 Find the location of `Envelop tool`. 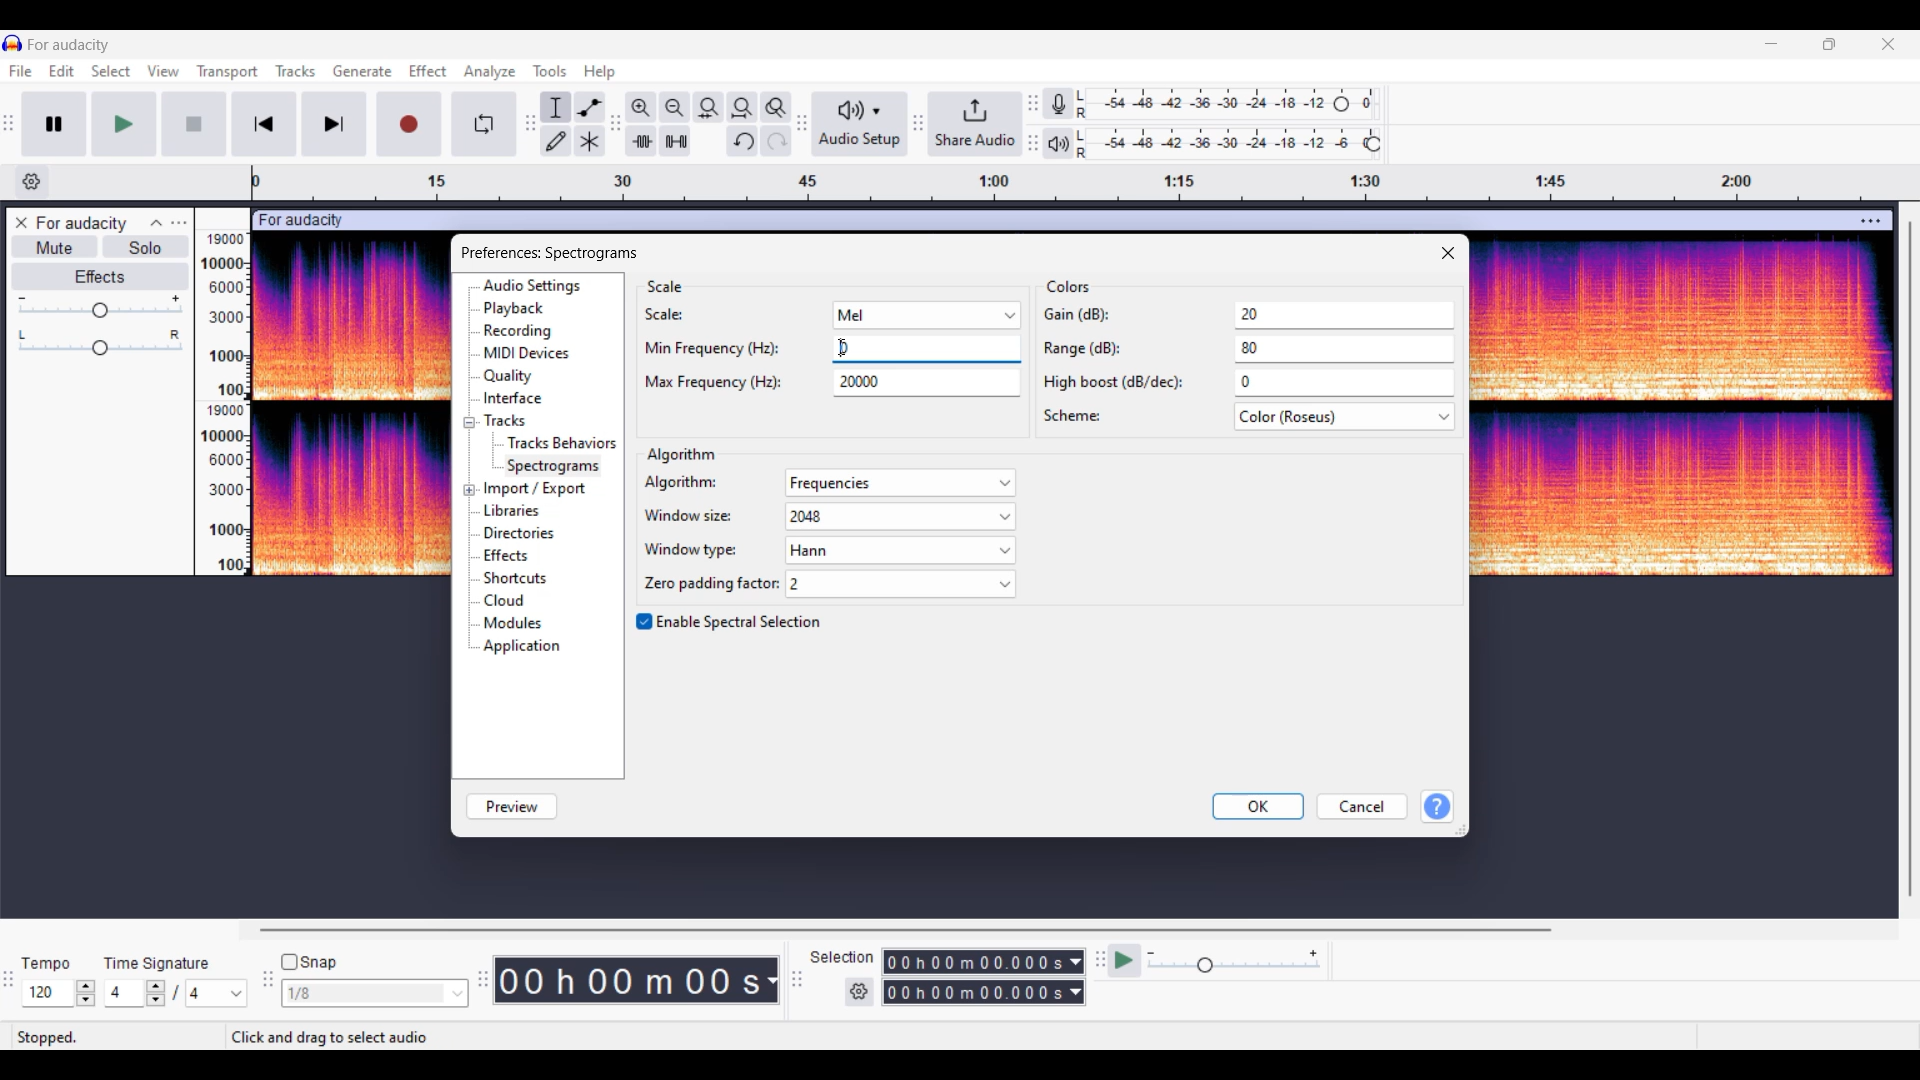

Envelop tool is located at coordinates (590, 108).